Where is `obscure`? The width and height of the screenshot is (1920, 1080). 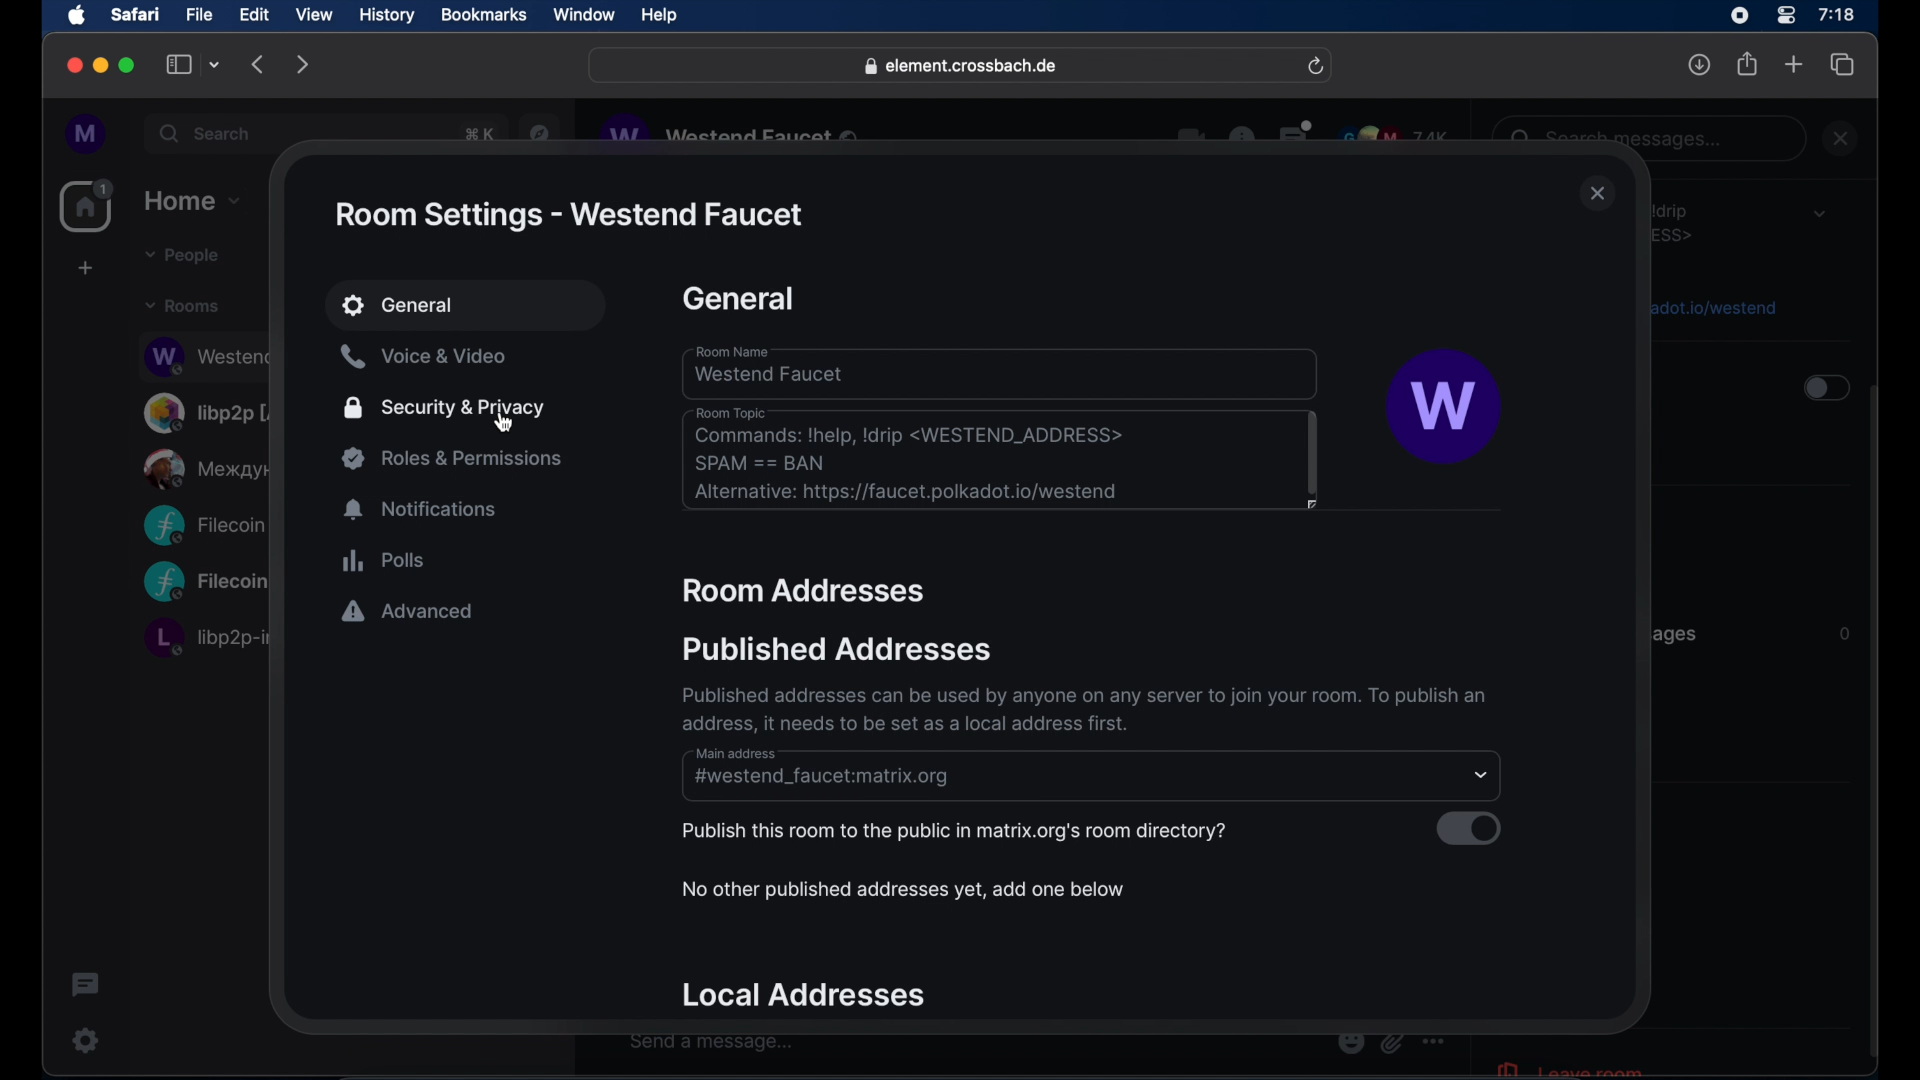
obscure is located at coordinates (211, 412).